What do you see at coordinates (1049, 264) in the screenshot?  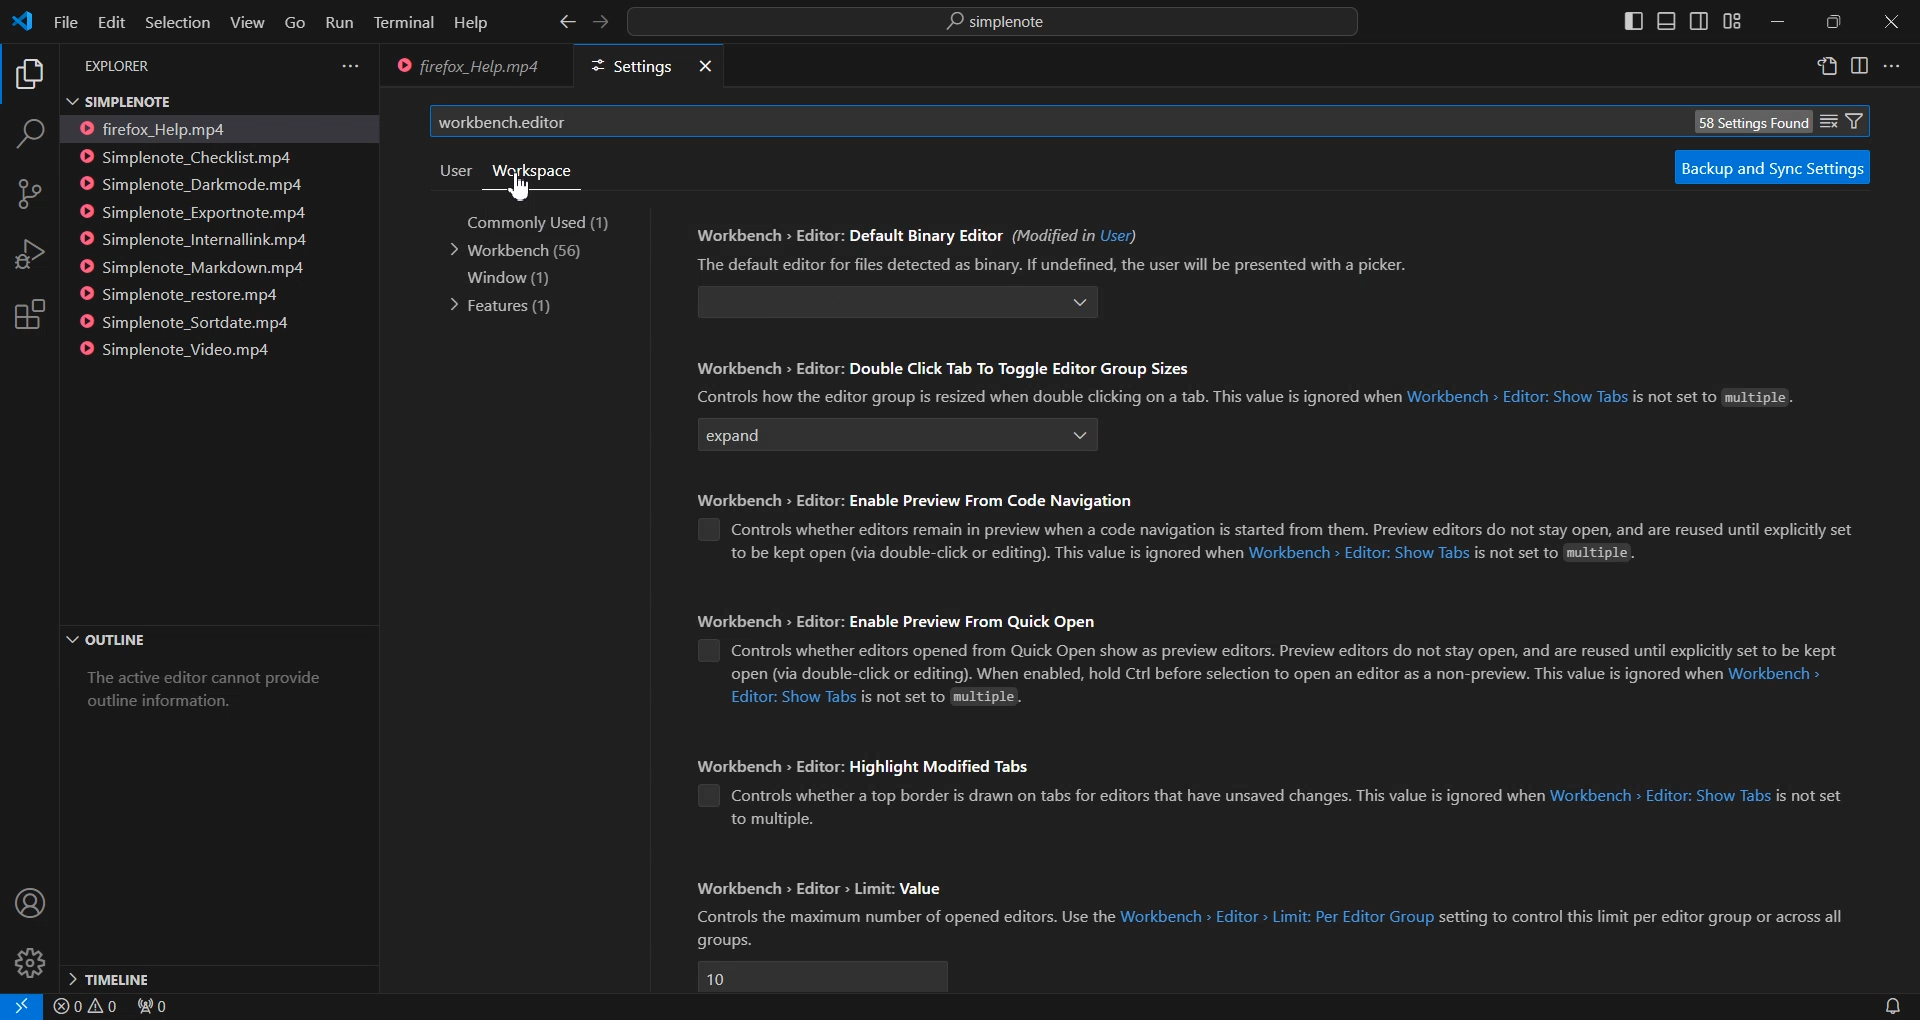 I see `The default editor for files detected as binary. If undefined, the user will be presented with a picker.` at bounding box center [1049, 264].